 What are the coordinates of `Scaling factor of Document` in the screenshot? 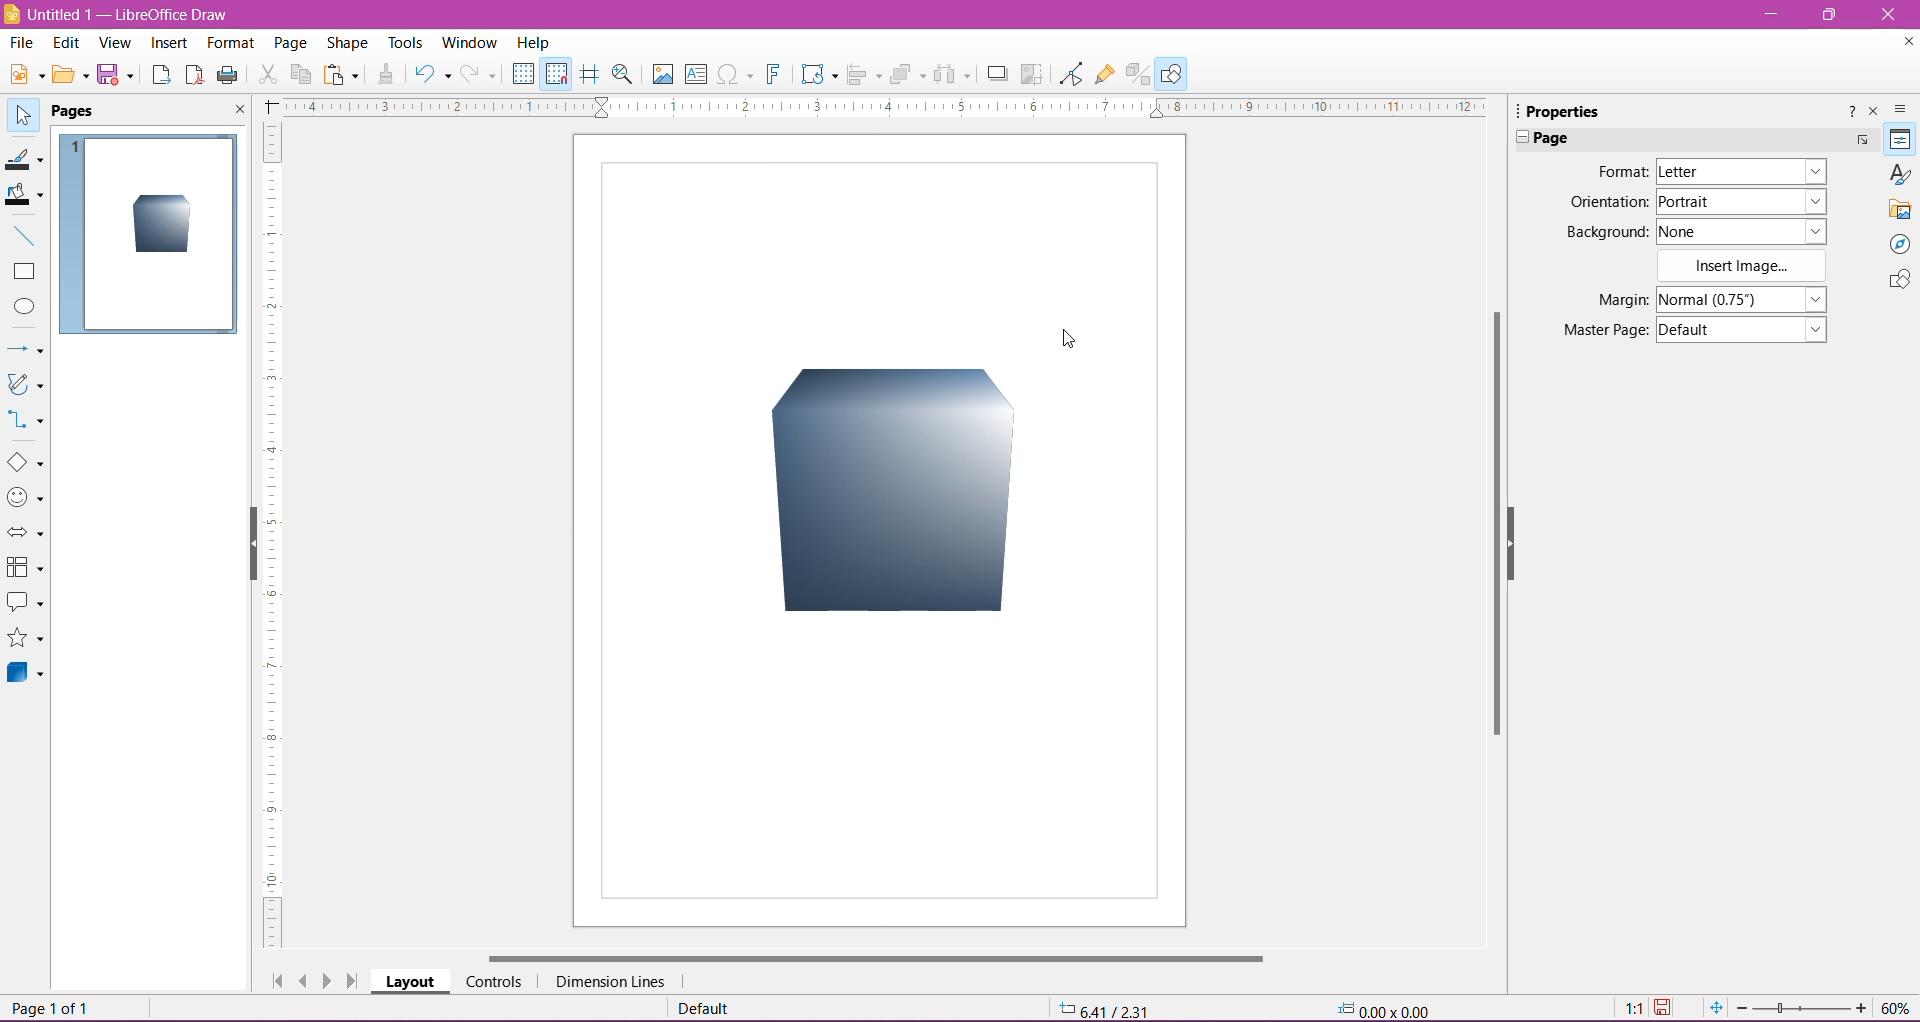 It's located at (1633, 1009).